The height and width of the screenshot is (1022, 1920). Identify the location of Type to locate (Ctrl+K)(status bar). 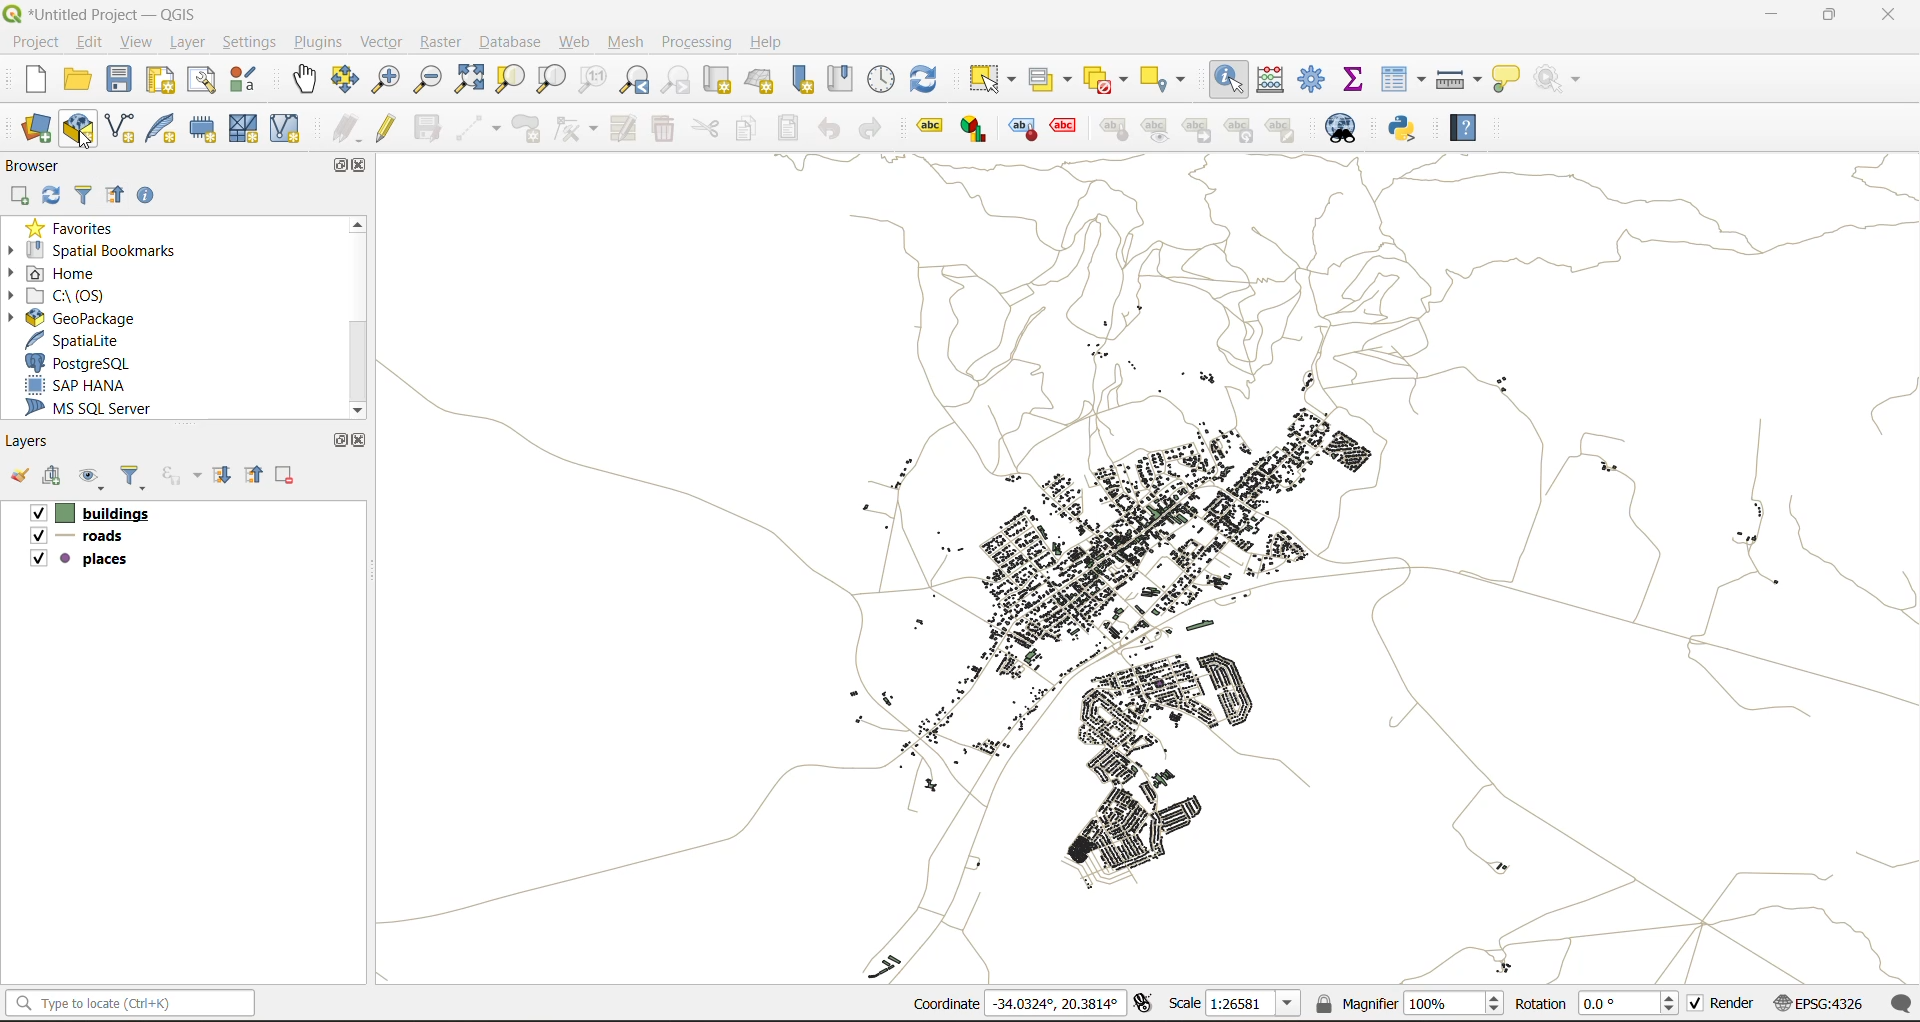
(131, 1007).